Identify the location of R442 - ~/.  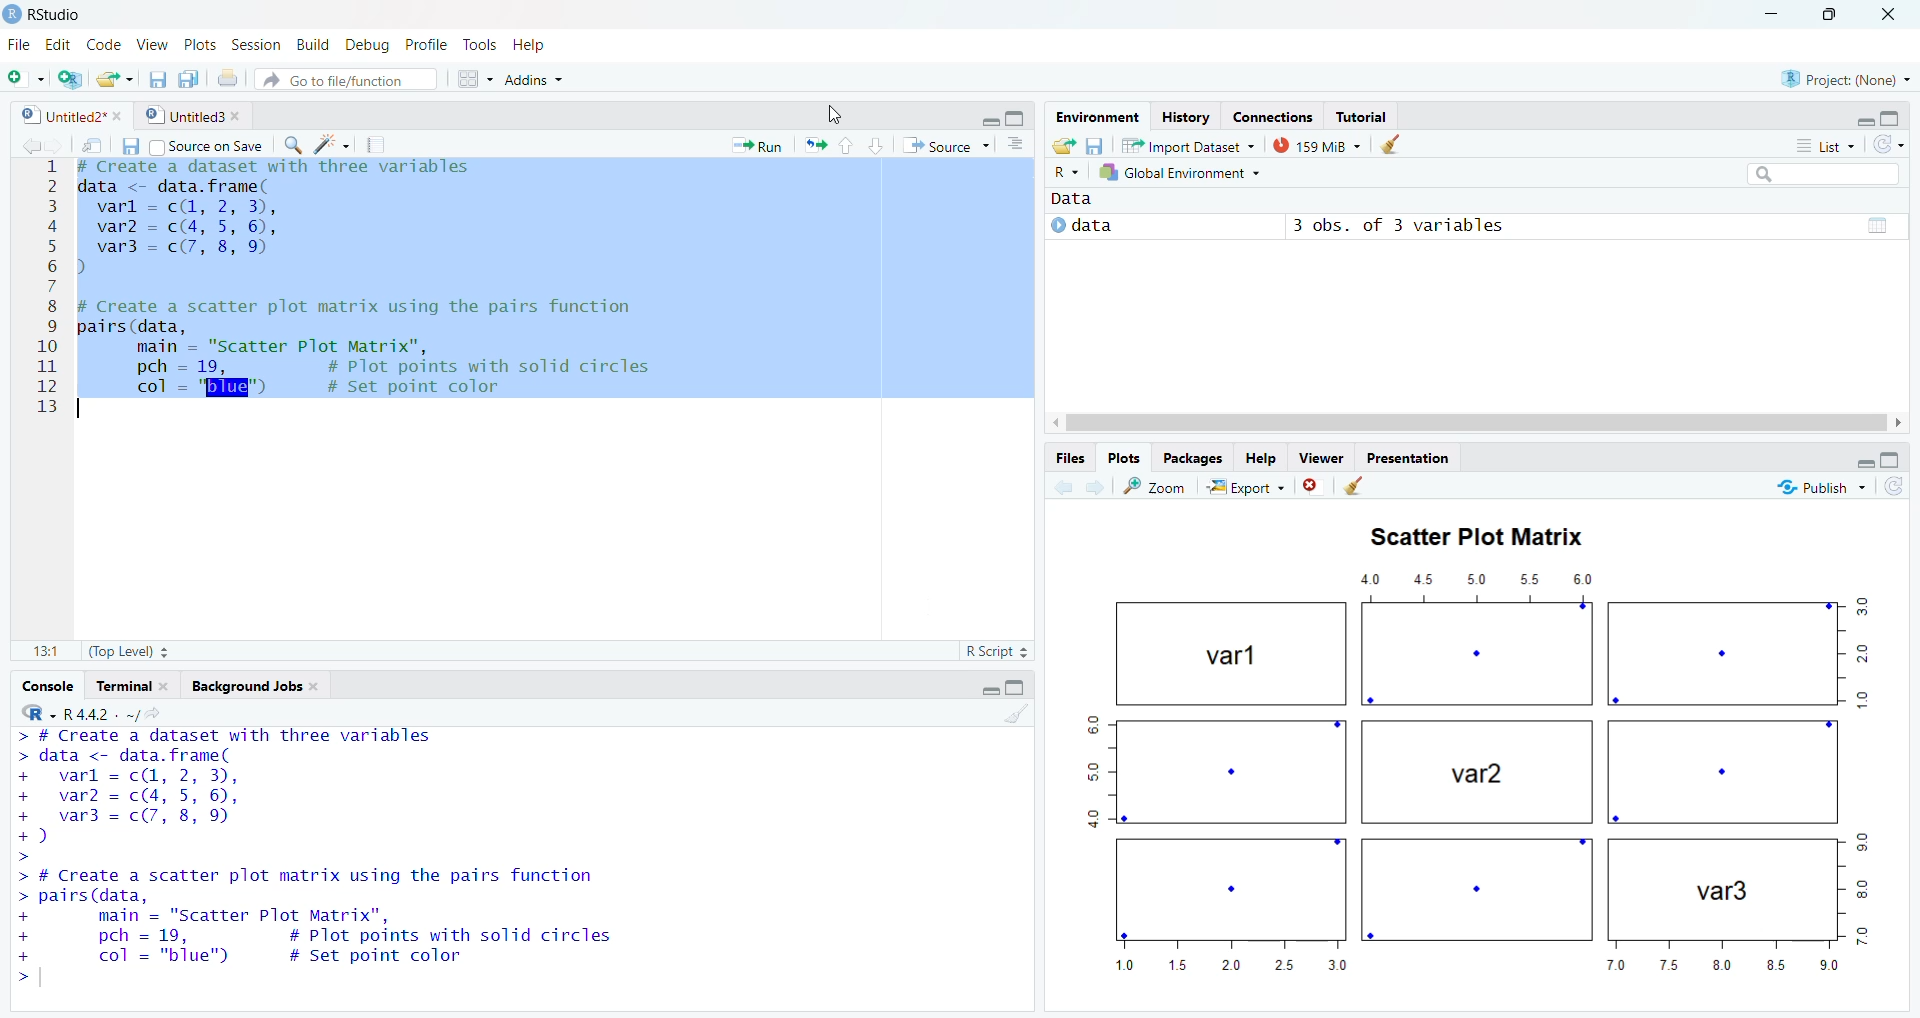
(123, 712).